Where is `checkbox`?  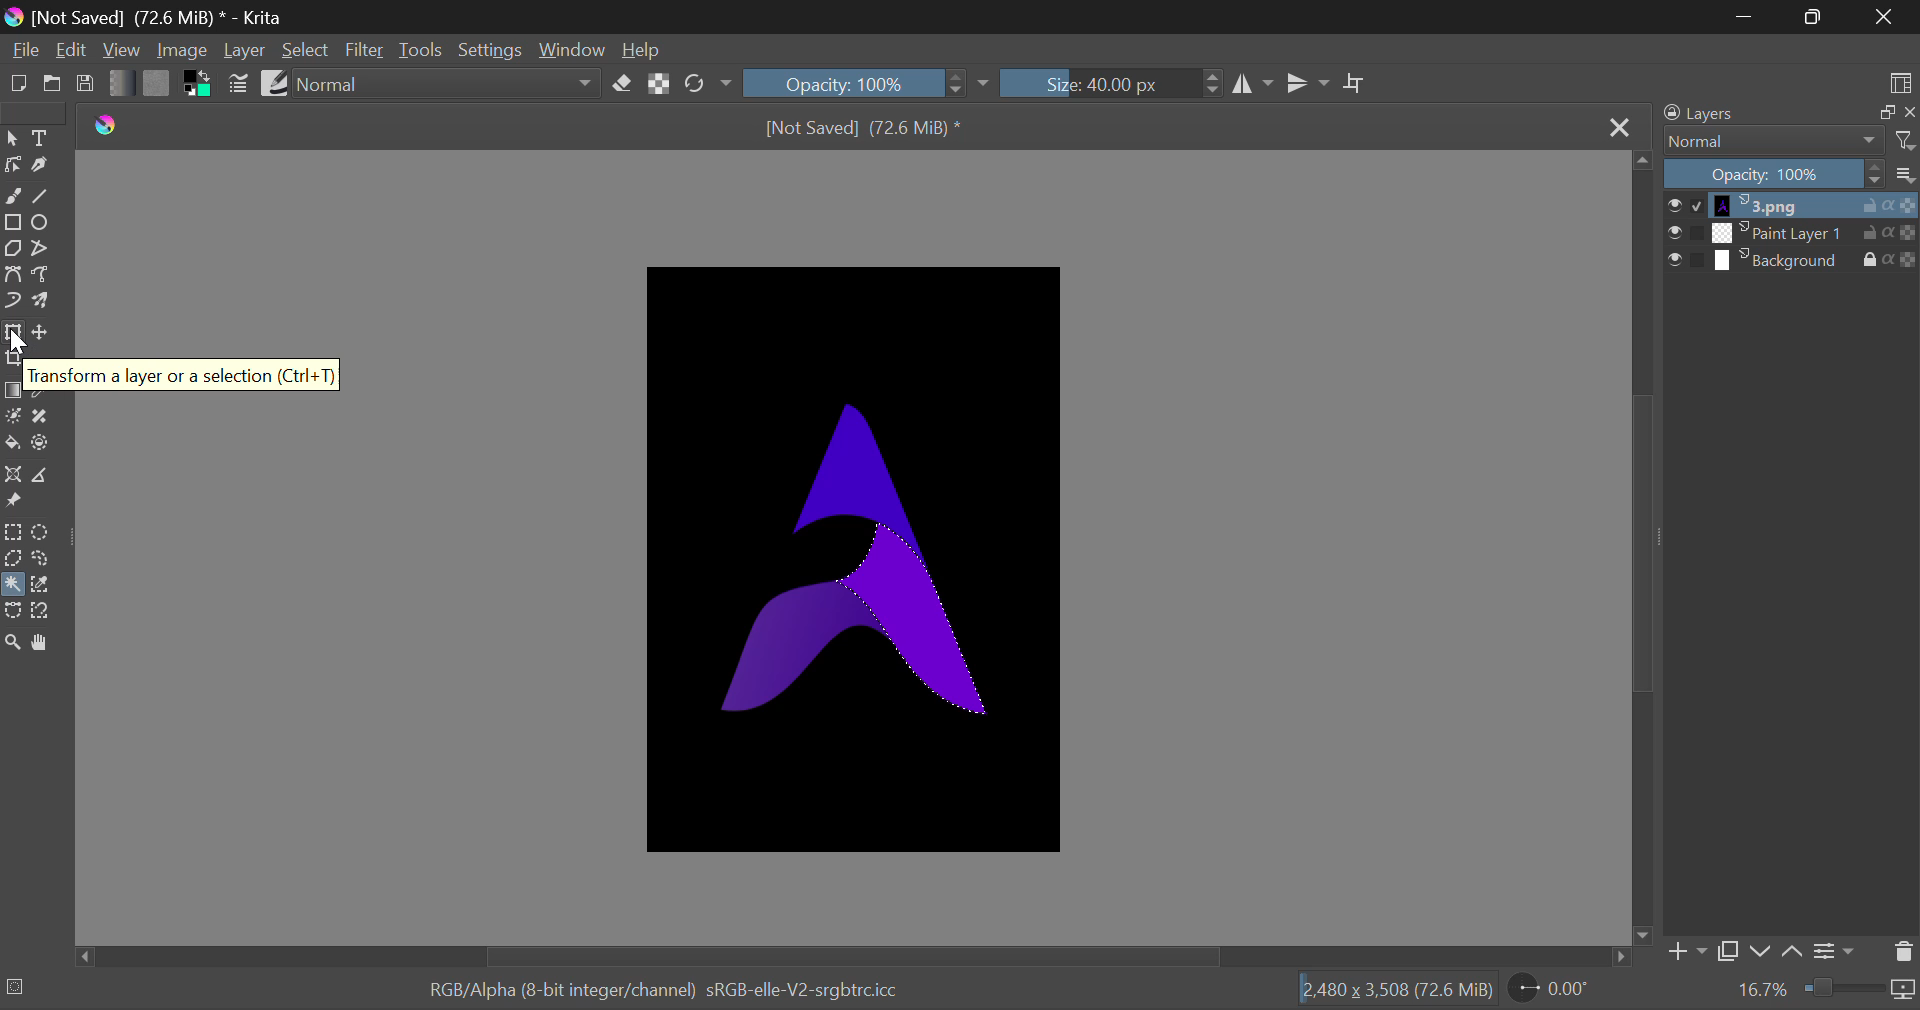 checkbox is located at coordinates (1686, 206).